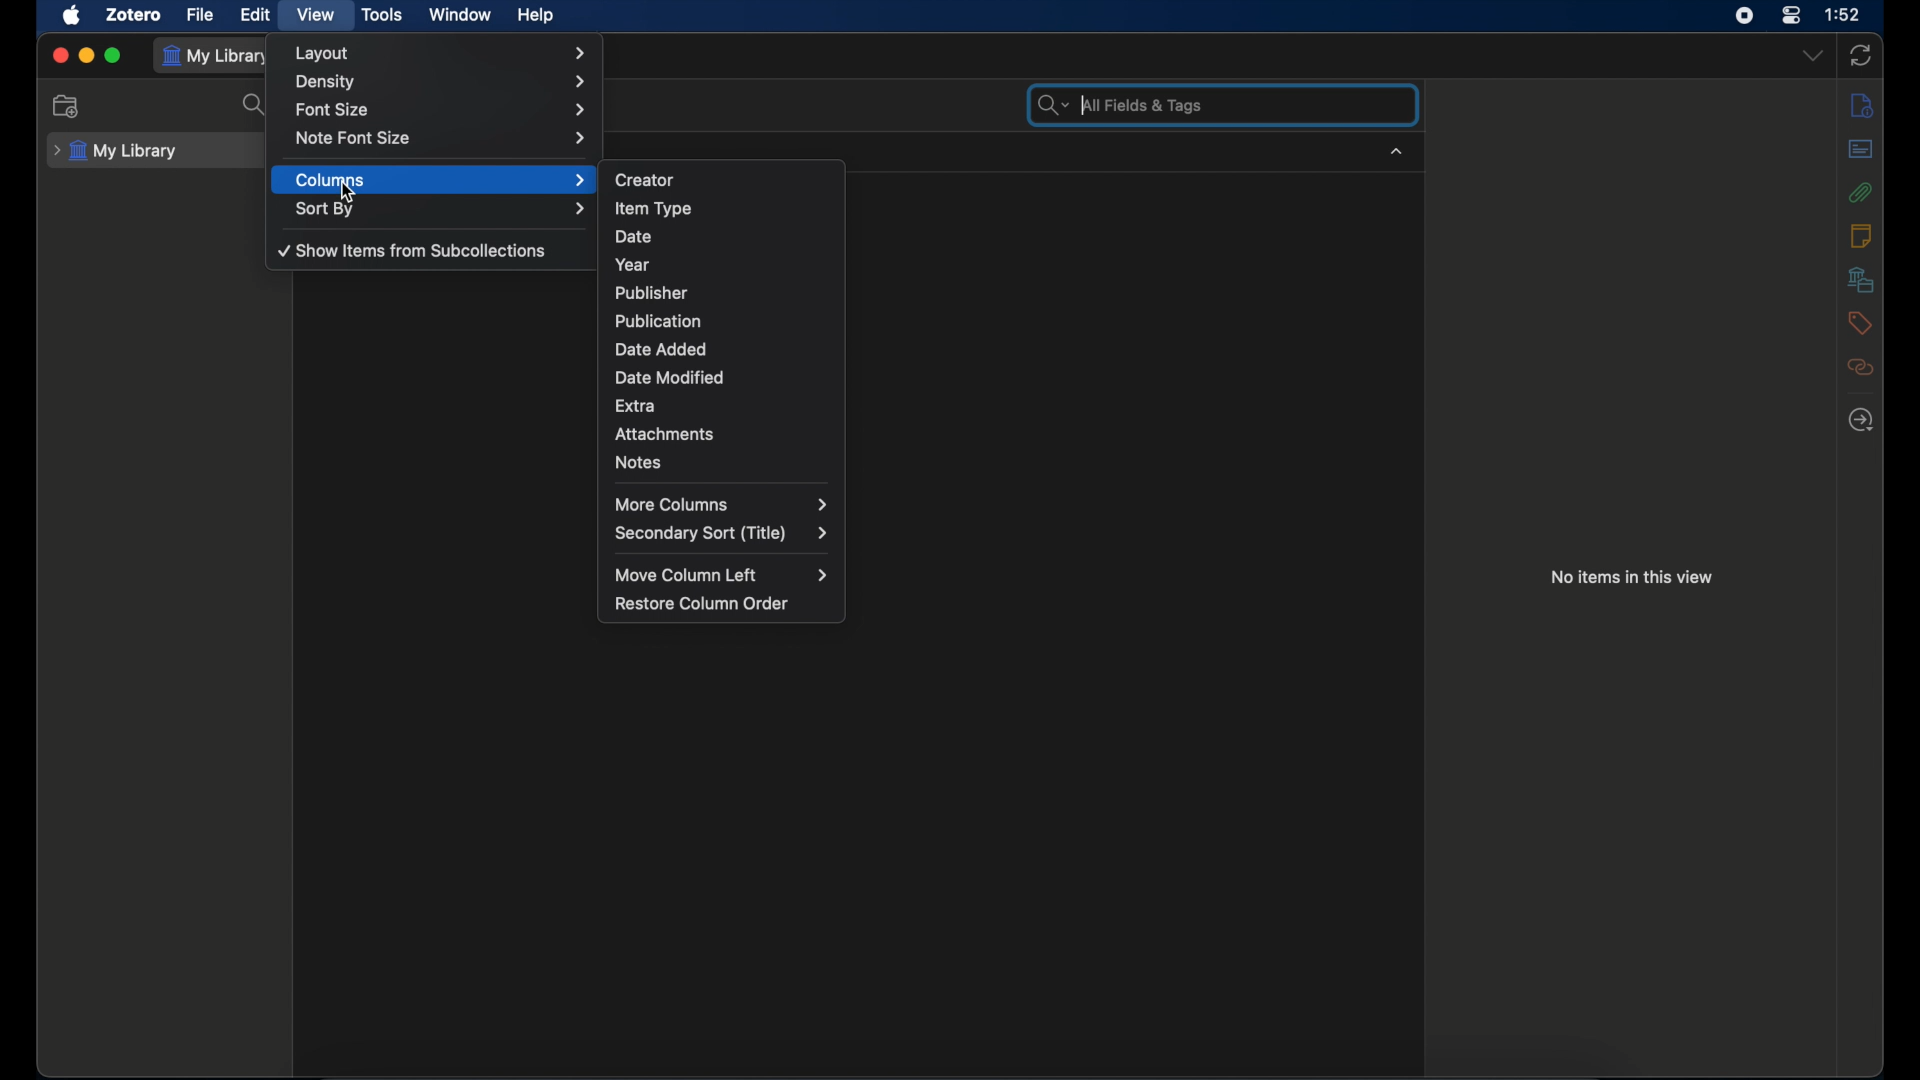  I want to click on date modified, so click(672, 377).